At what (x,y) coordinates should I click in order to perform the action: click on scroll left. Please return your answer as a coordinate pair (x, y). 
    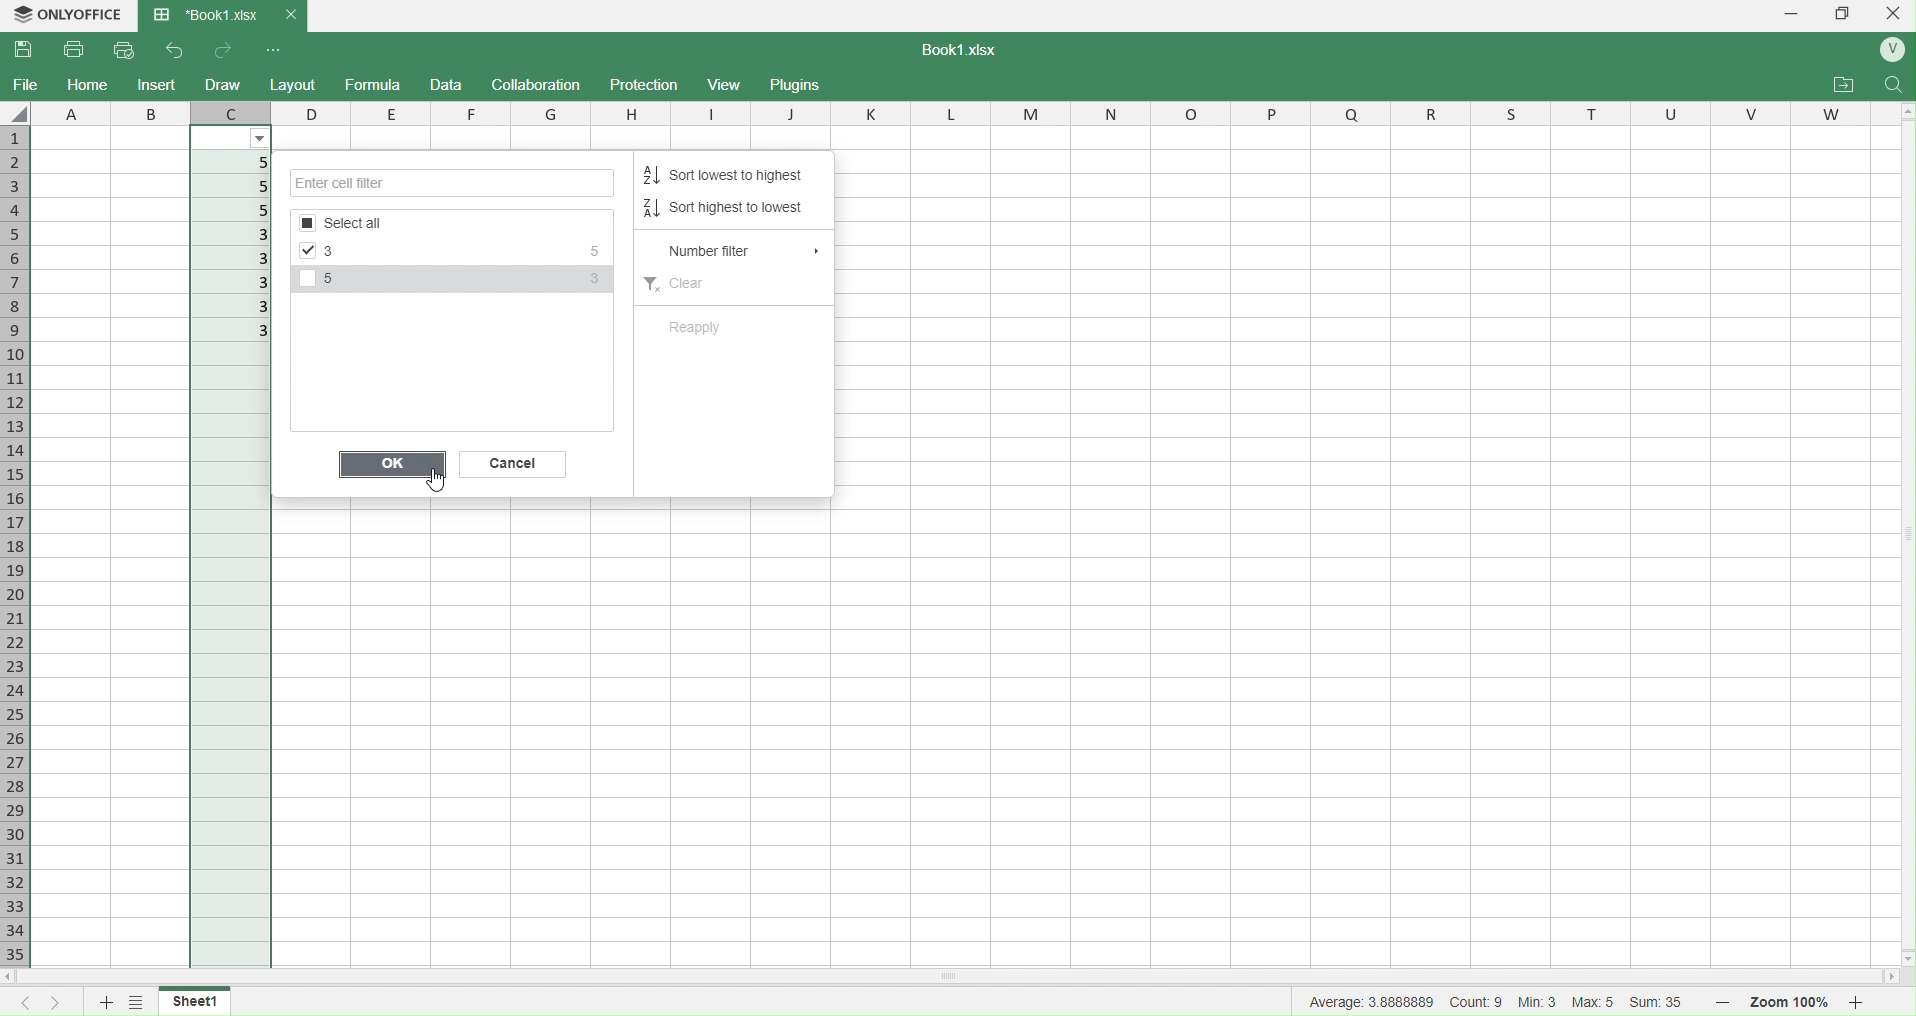
    Looking at the image, I should click on (22, 978).